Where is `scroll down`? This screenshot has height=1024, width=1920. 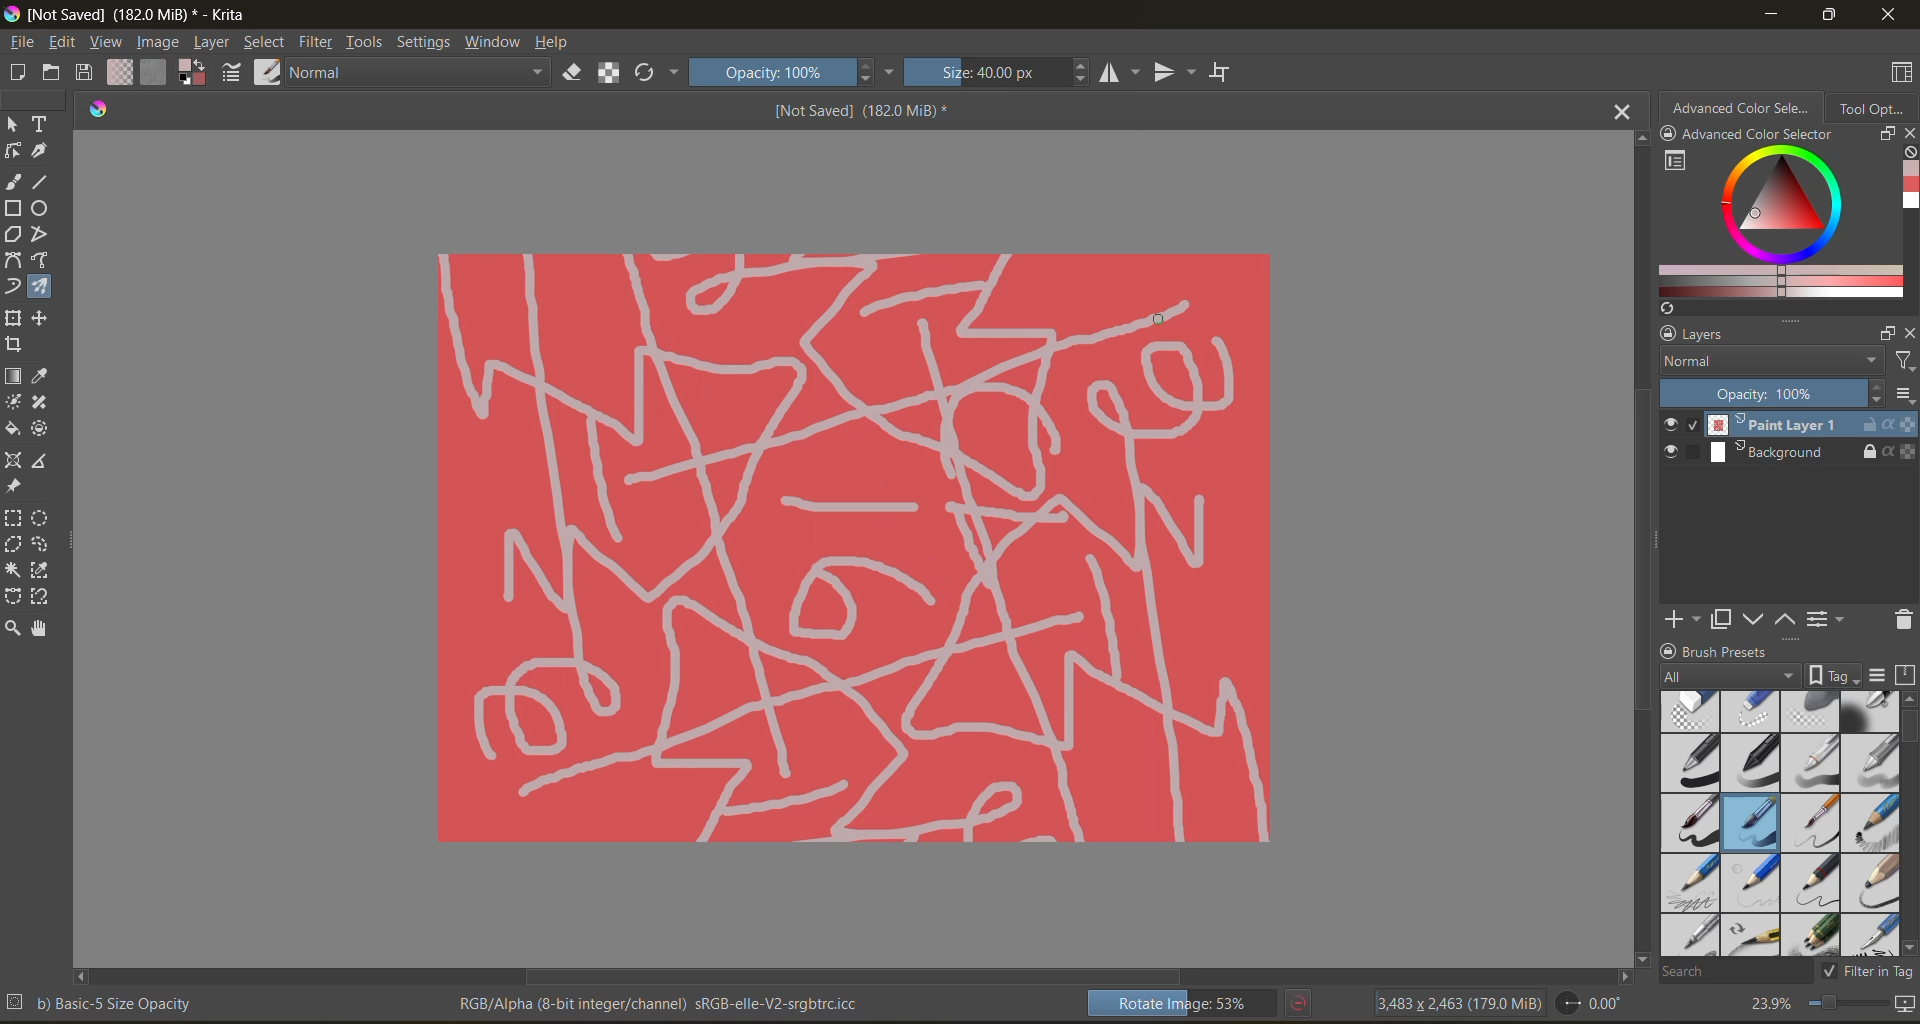
scroll down is located at coordinates (1640, 955).